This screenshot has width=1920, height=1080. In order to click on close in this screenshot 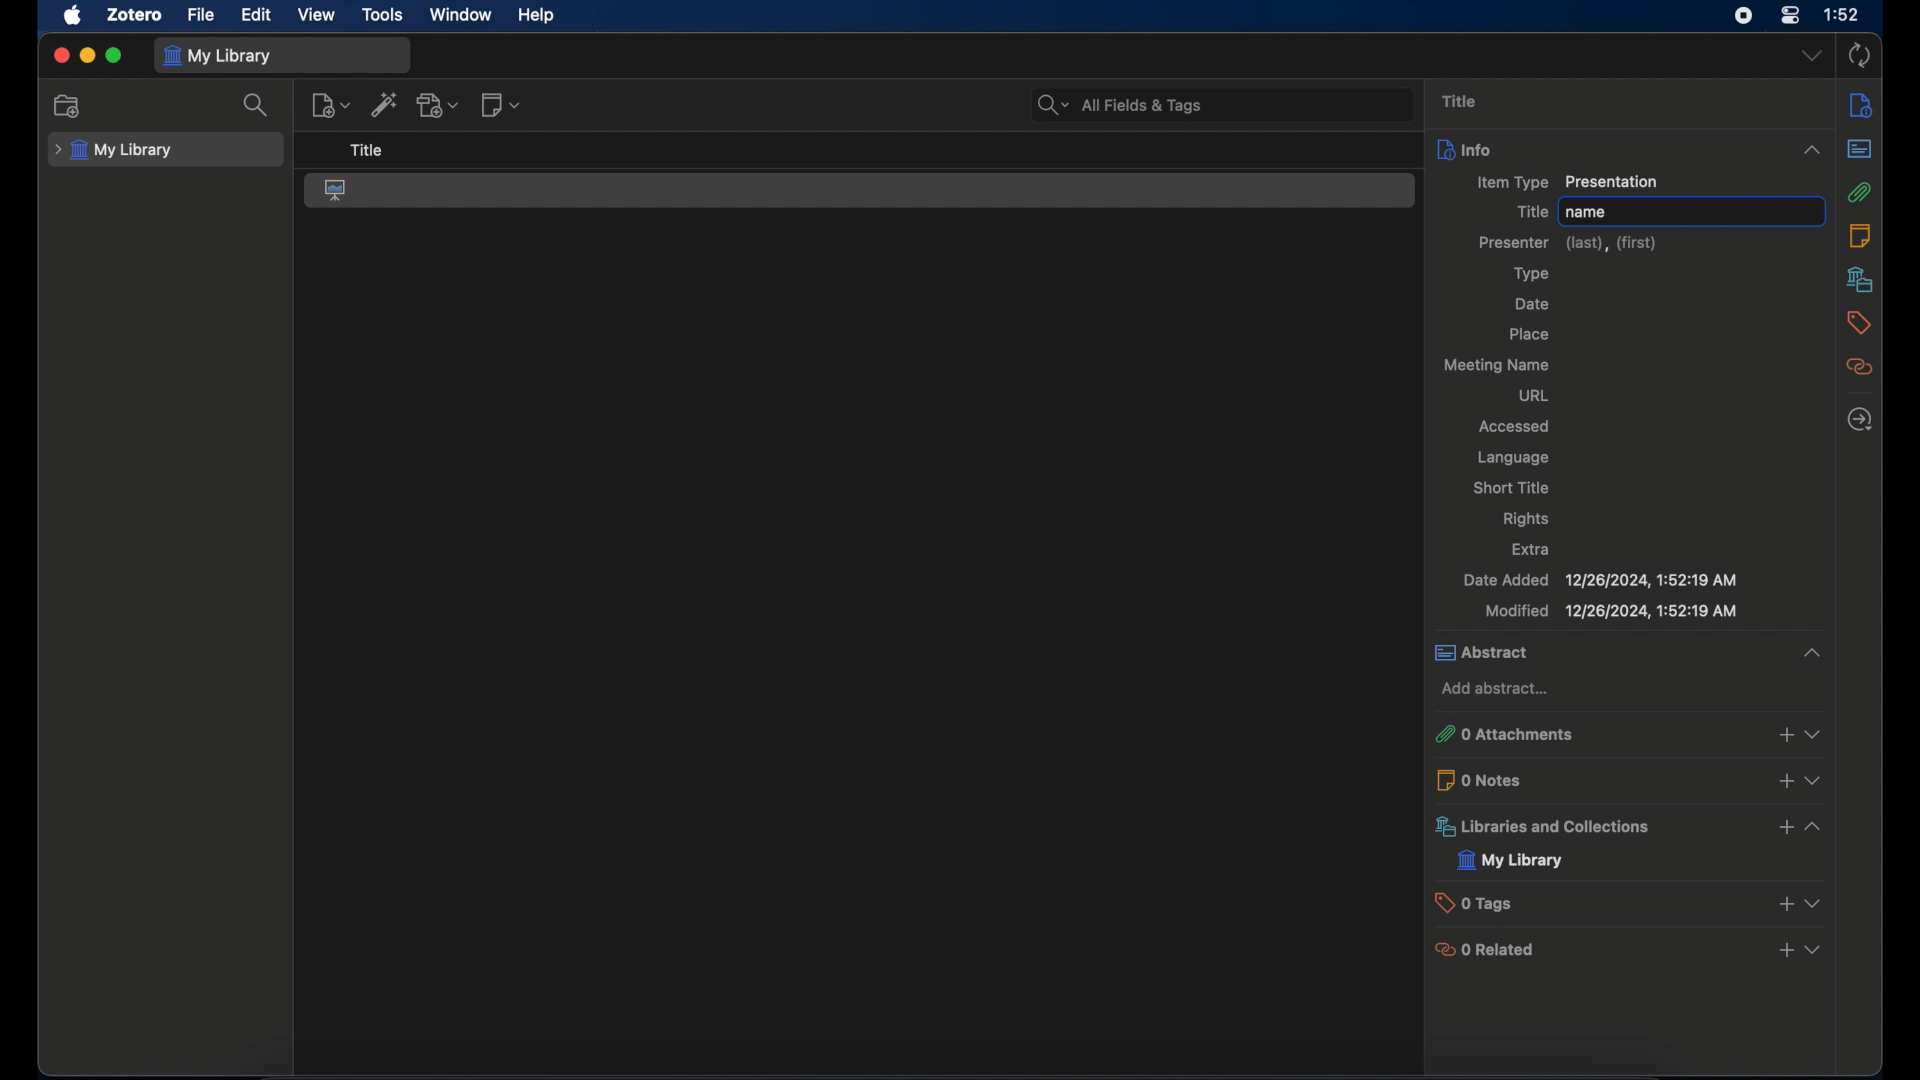, I will do `click(61, 56)`.